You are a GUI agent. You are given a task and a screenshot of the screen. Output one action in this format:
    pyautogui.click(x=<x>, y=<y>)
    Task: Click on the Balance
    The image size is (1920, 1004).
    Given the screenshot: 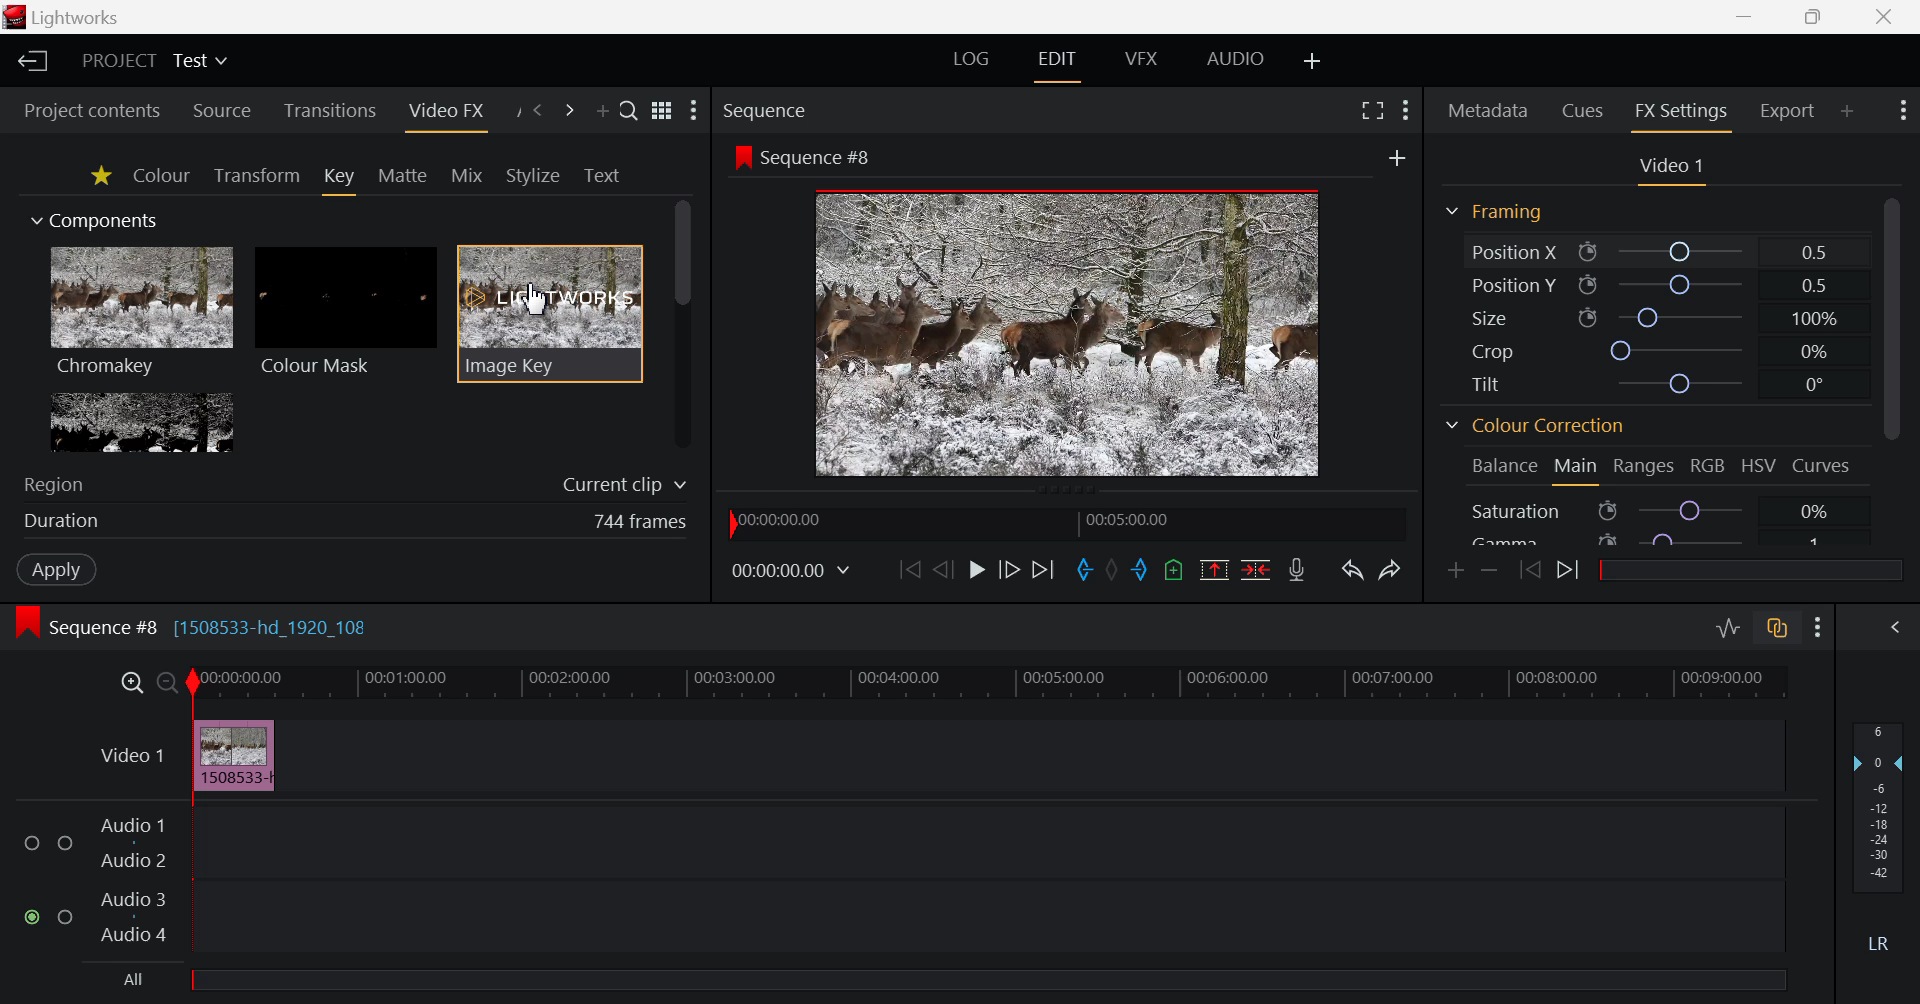 What is the action you would take?
    pyautogui.click(x=1507, y=465)
    